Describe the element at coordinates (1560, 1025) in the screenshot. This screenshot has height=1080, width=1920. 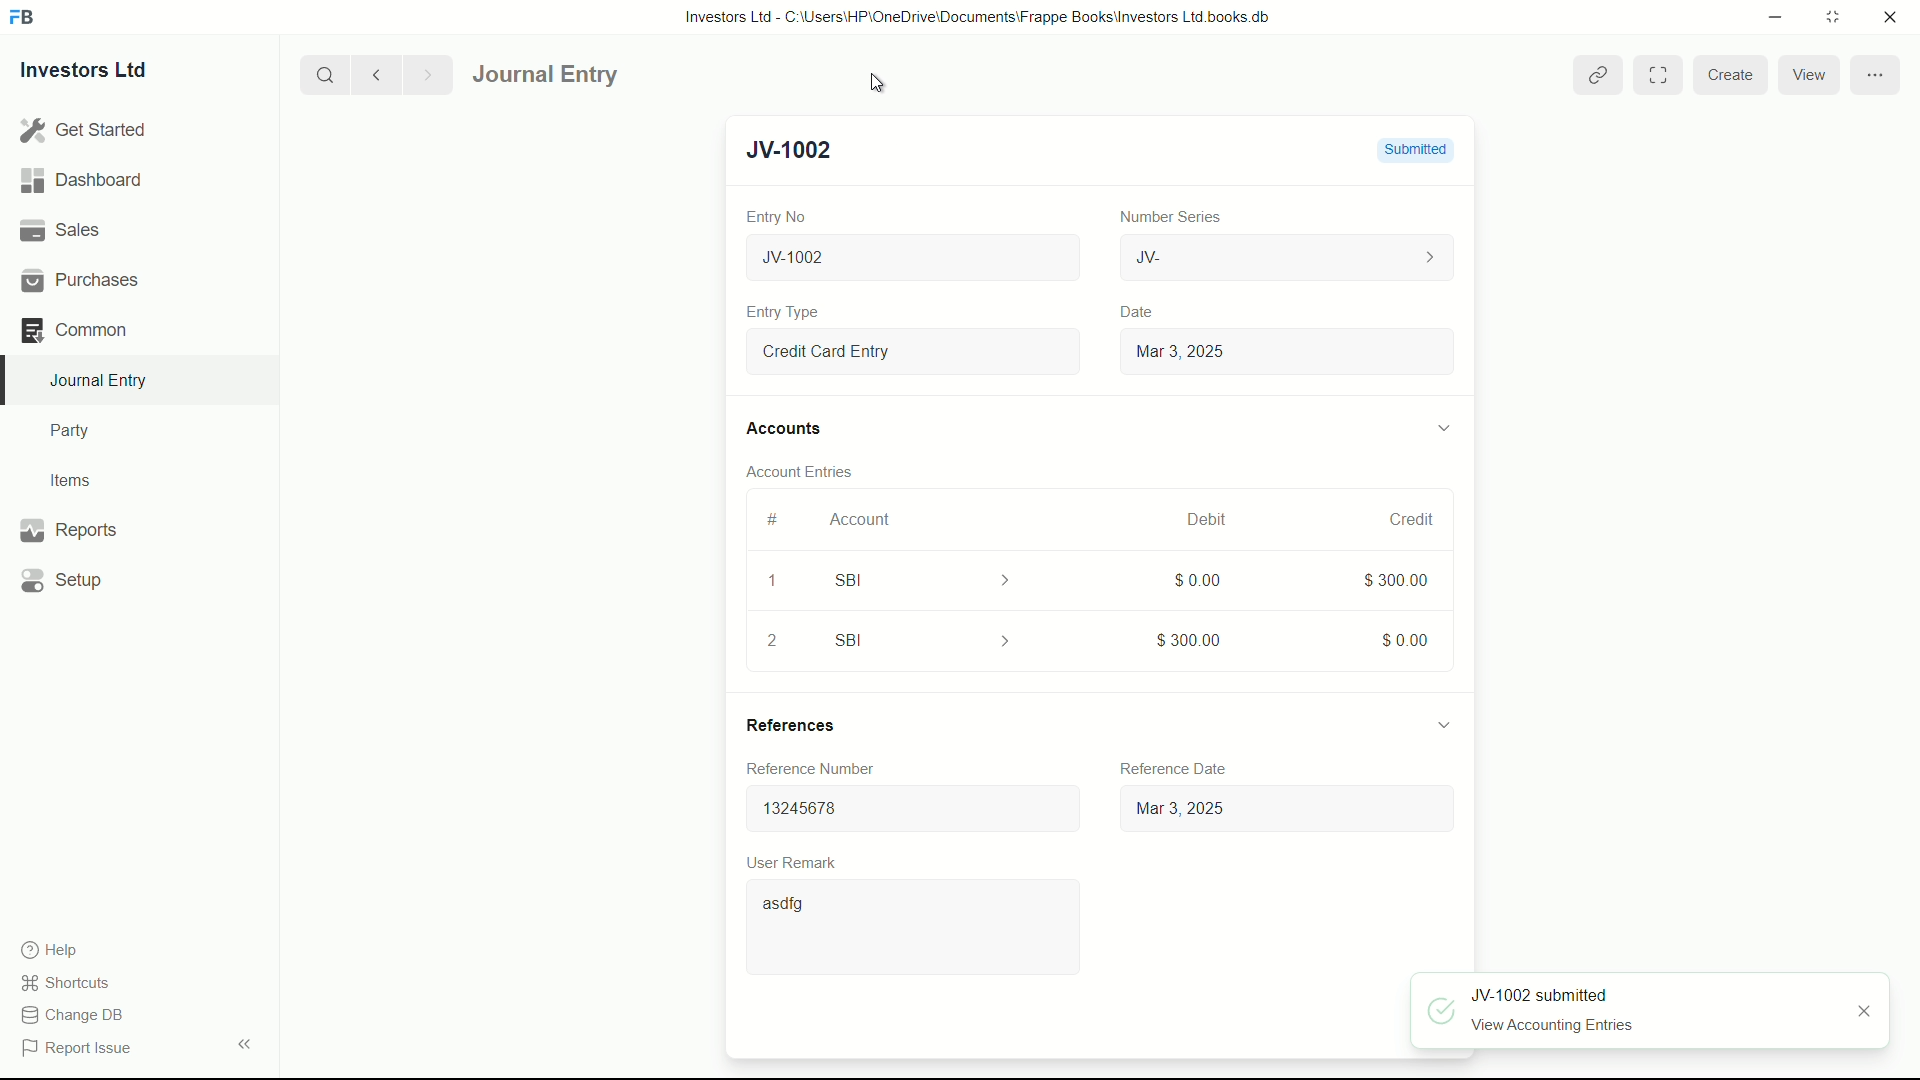
I see `View Accounting Entries` at that location.